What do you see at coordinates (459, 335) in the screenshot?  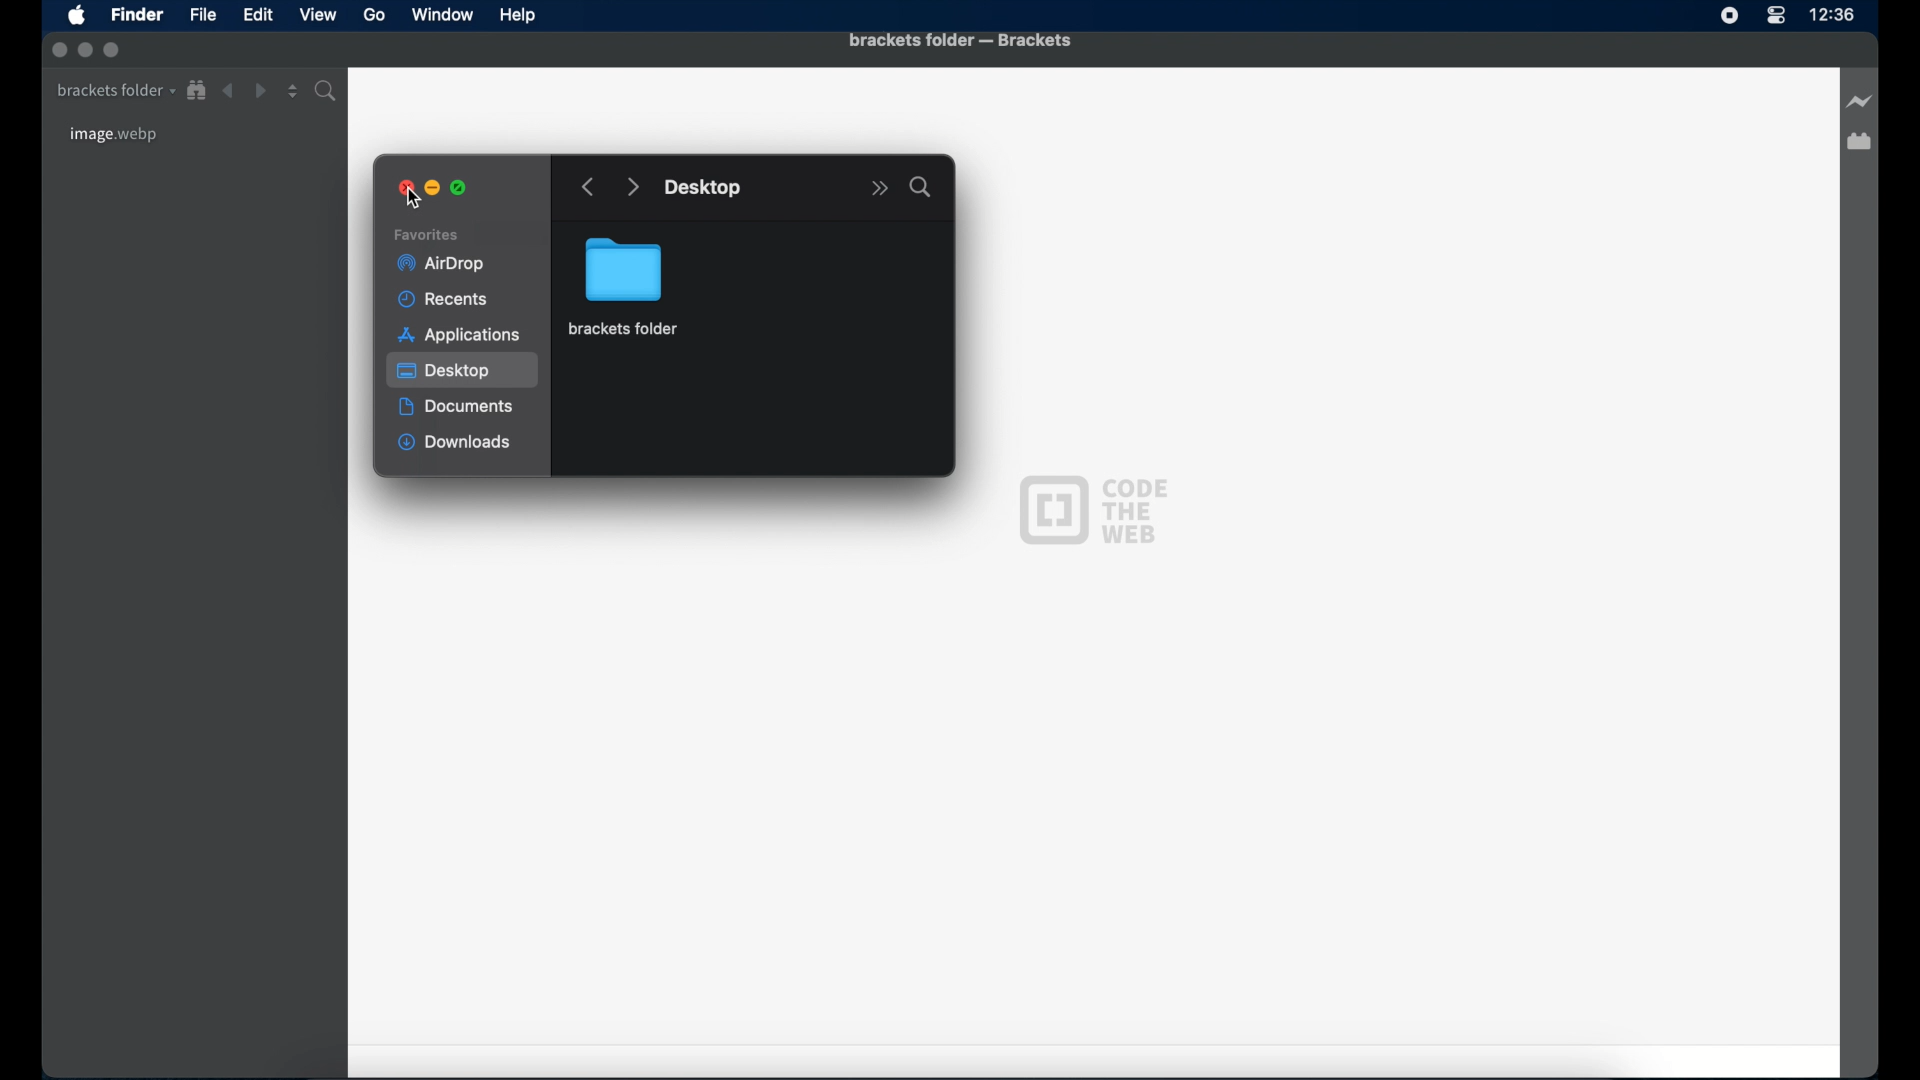 I see `applications` at bounding box center [459, 335].